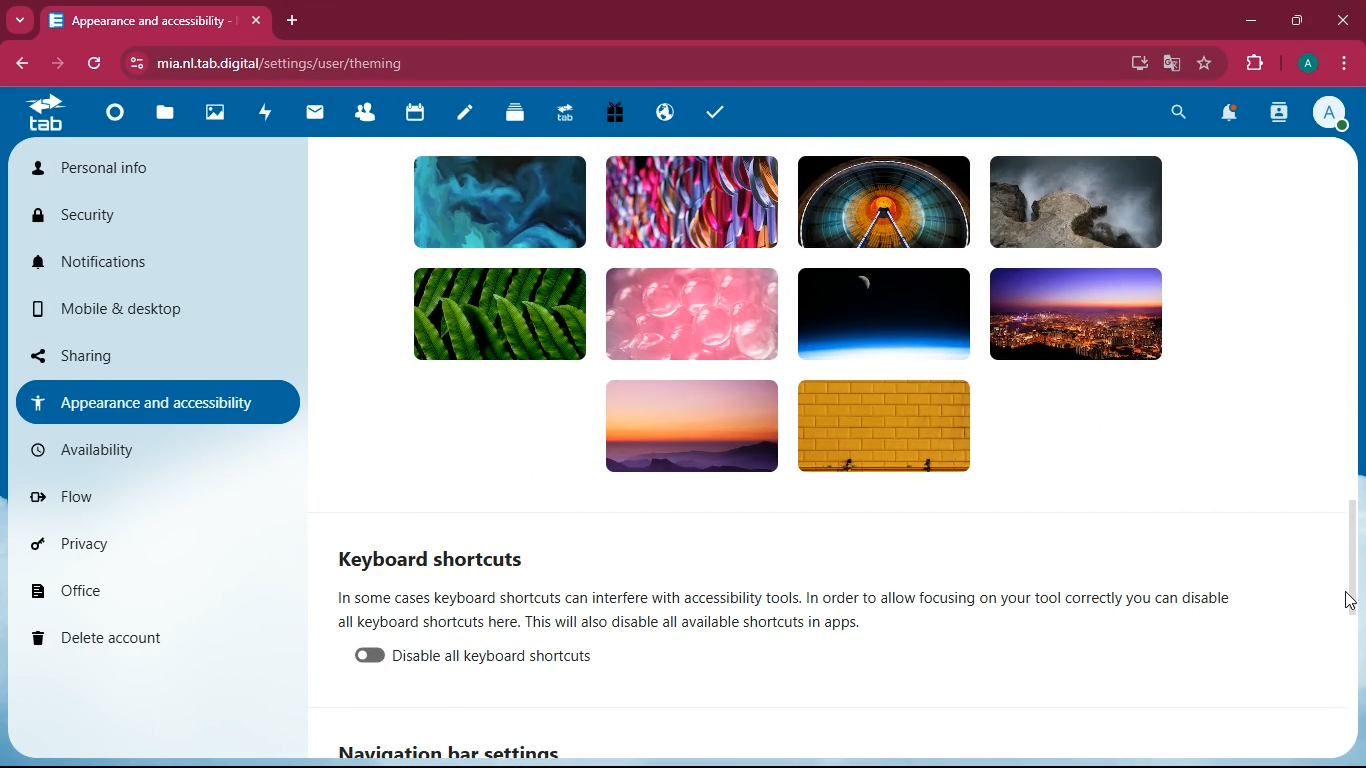 The height and width of the screenshot is (768, 1366). Describe the element at coordinates (1303, 63) in the screenshot. I see `profile` at that location.